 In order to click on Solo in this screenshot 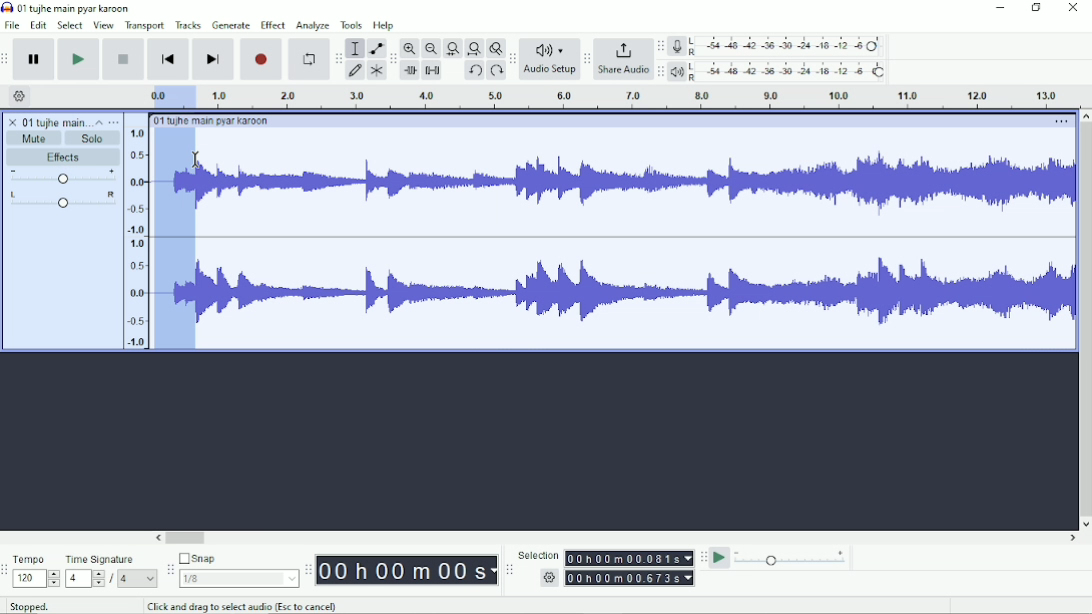, I will do `click(93, 138)`.